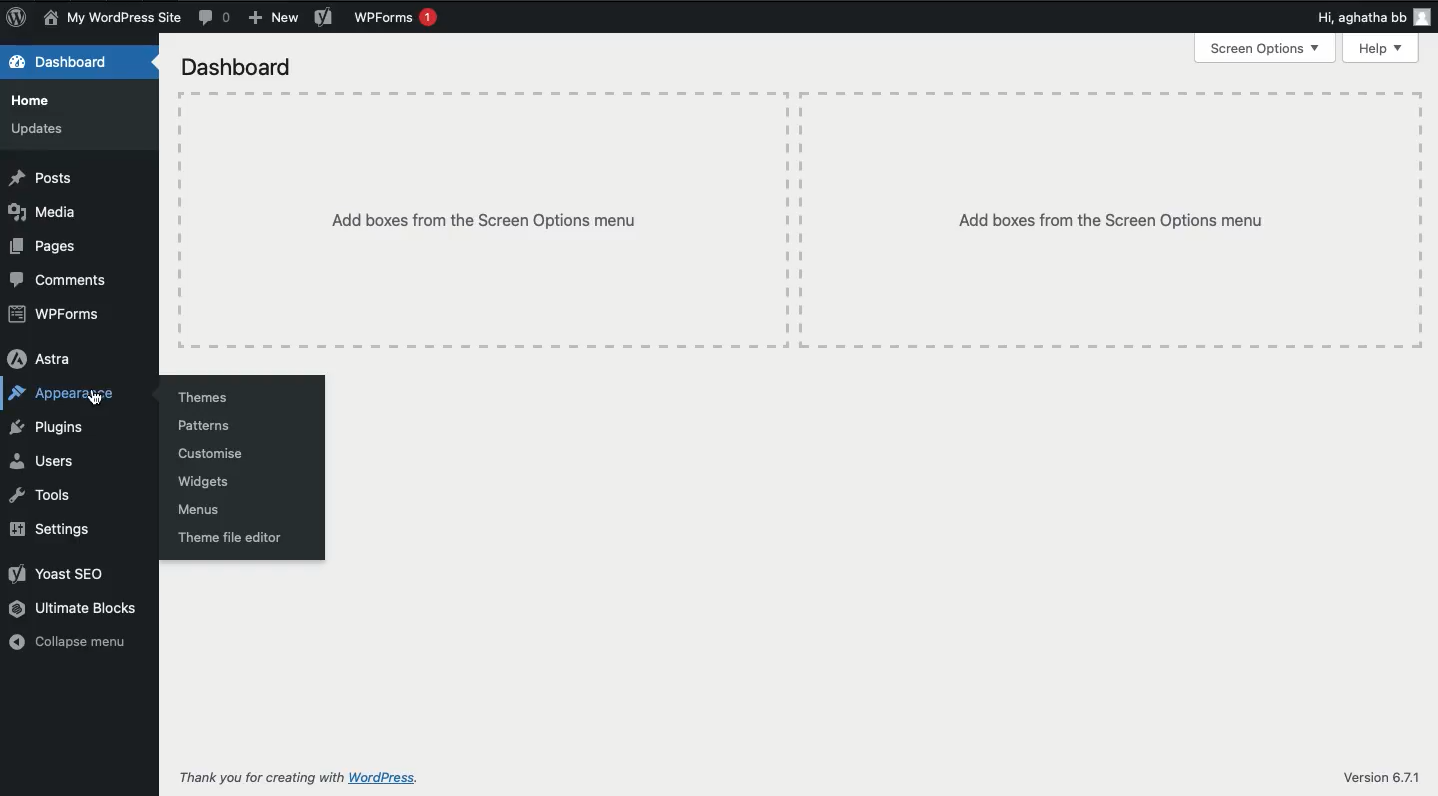 The image size is (1438, 796). What do you see at coordinates (65, 573) in the screenshot?
I see `Yoast` at bounding box center [65, 573].